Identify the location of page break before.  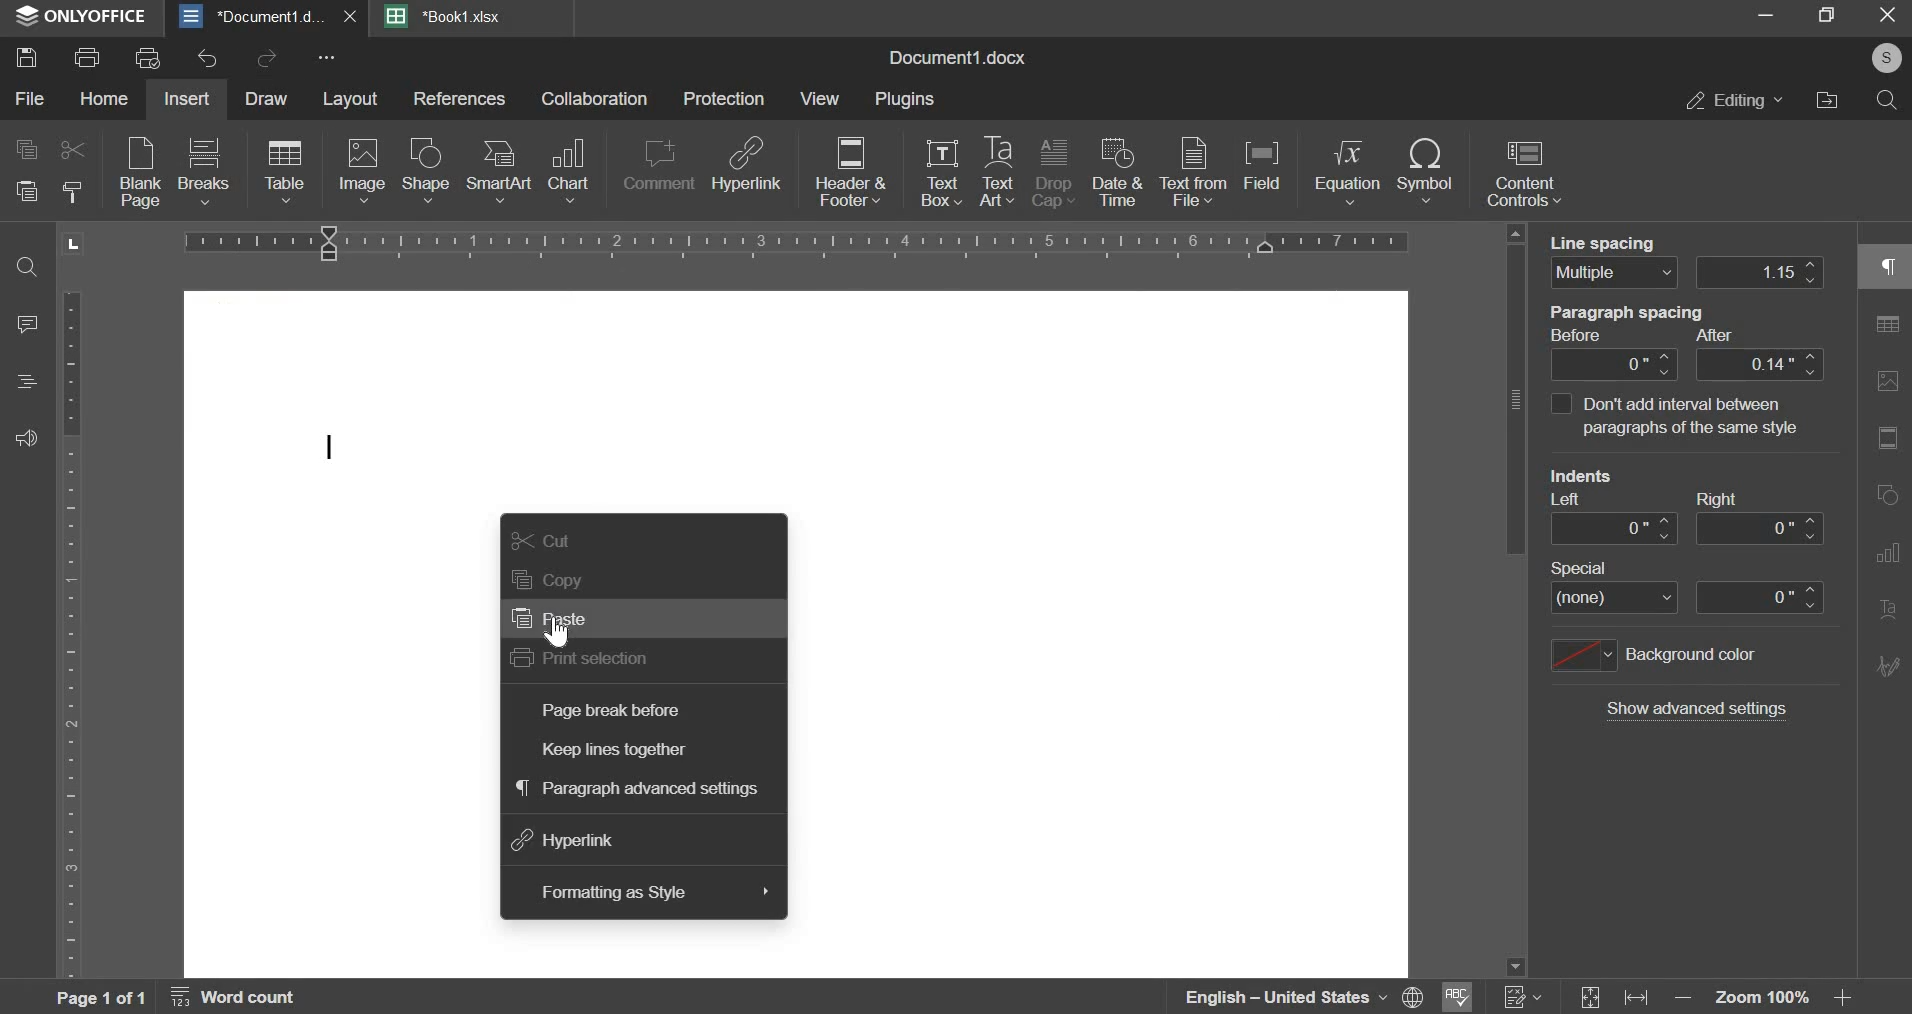
(616, 708).